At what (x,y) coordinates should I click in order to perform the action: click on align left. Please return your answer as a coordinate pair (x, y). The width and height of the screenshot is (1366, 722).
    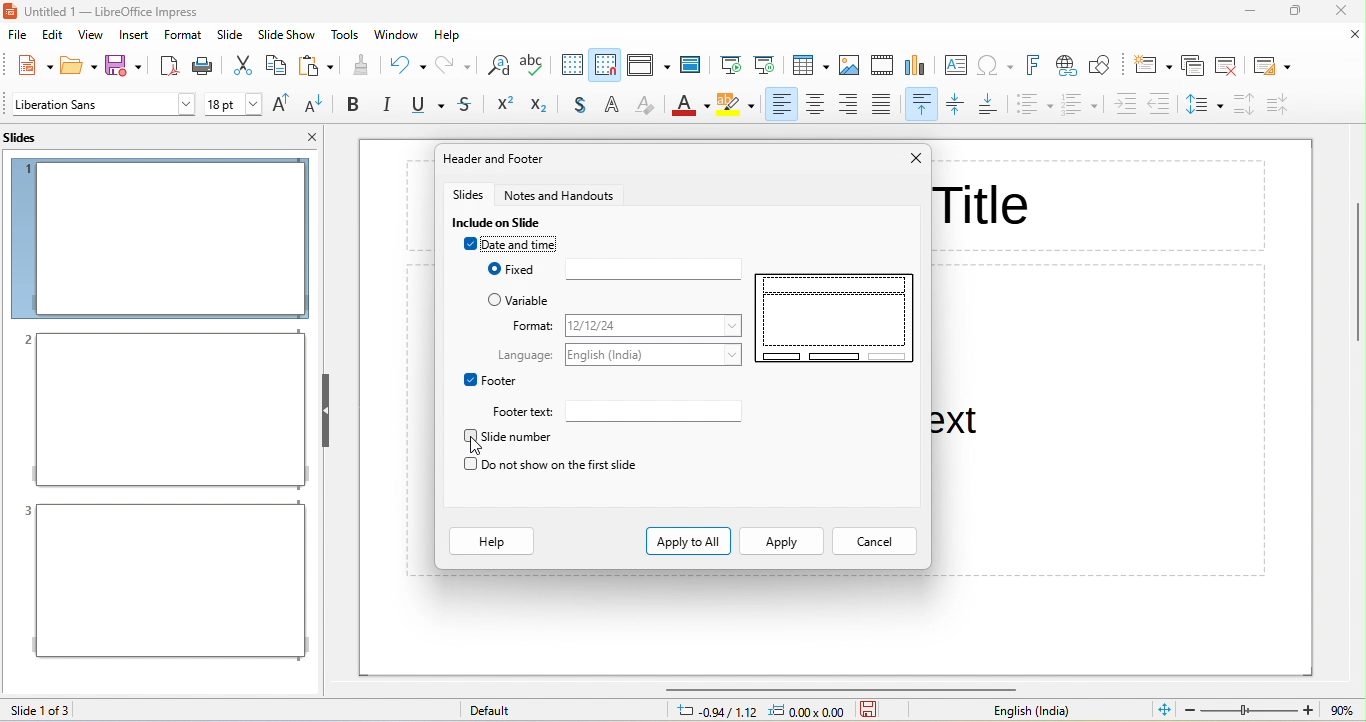
    Looking at the image, I should click on (779, 105).